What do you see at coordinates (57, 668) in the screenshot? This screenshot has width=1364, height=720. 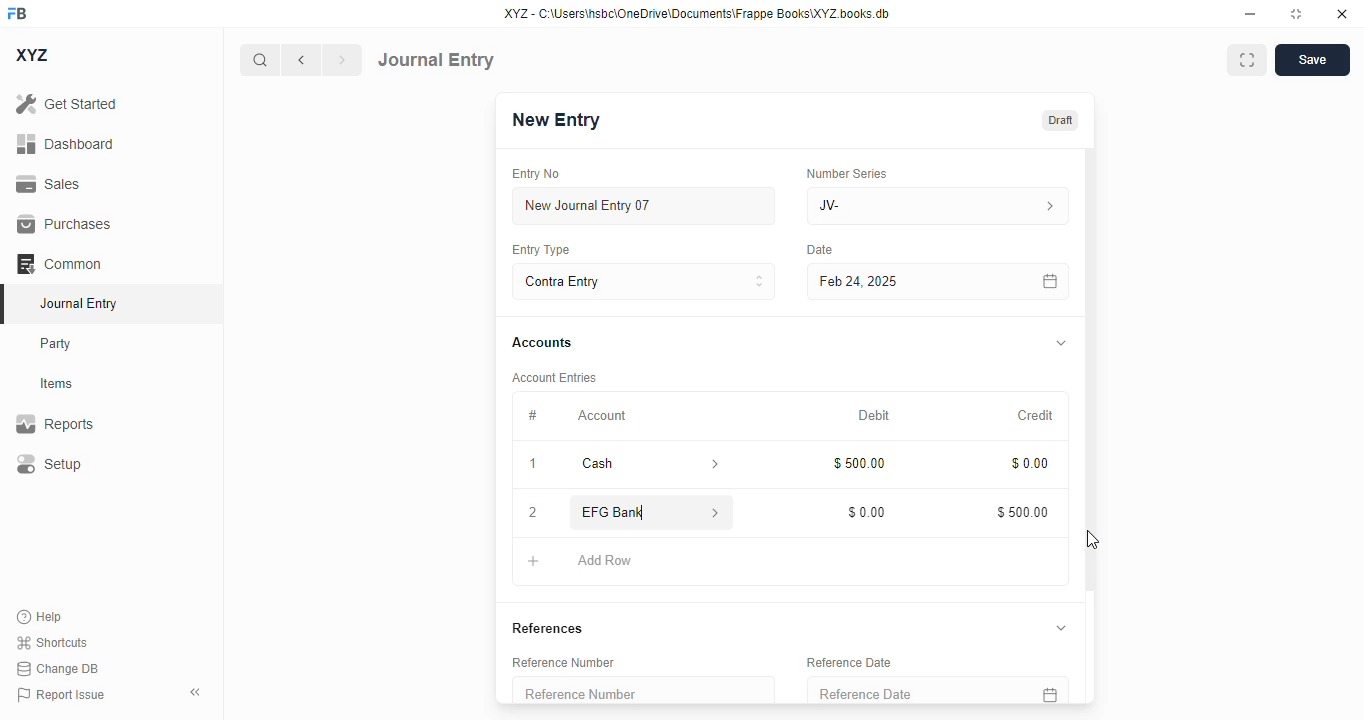 I see `change DB` at bounding box center [57, 668].